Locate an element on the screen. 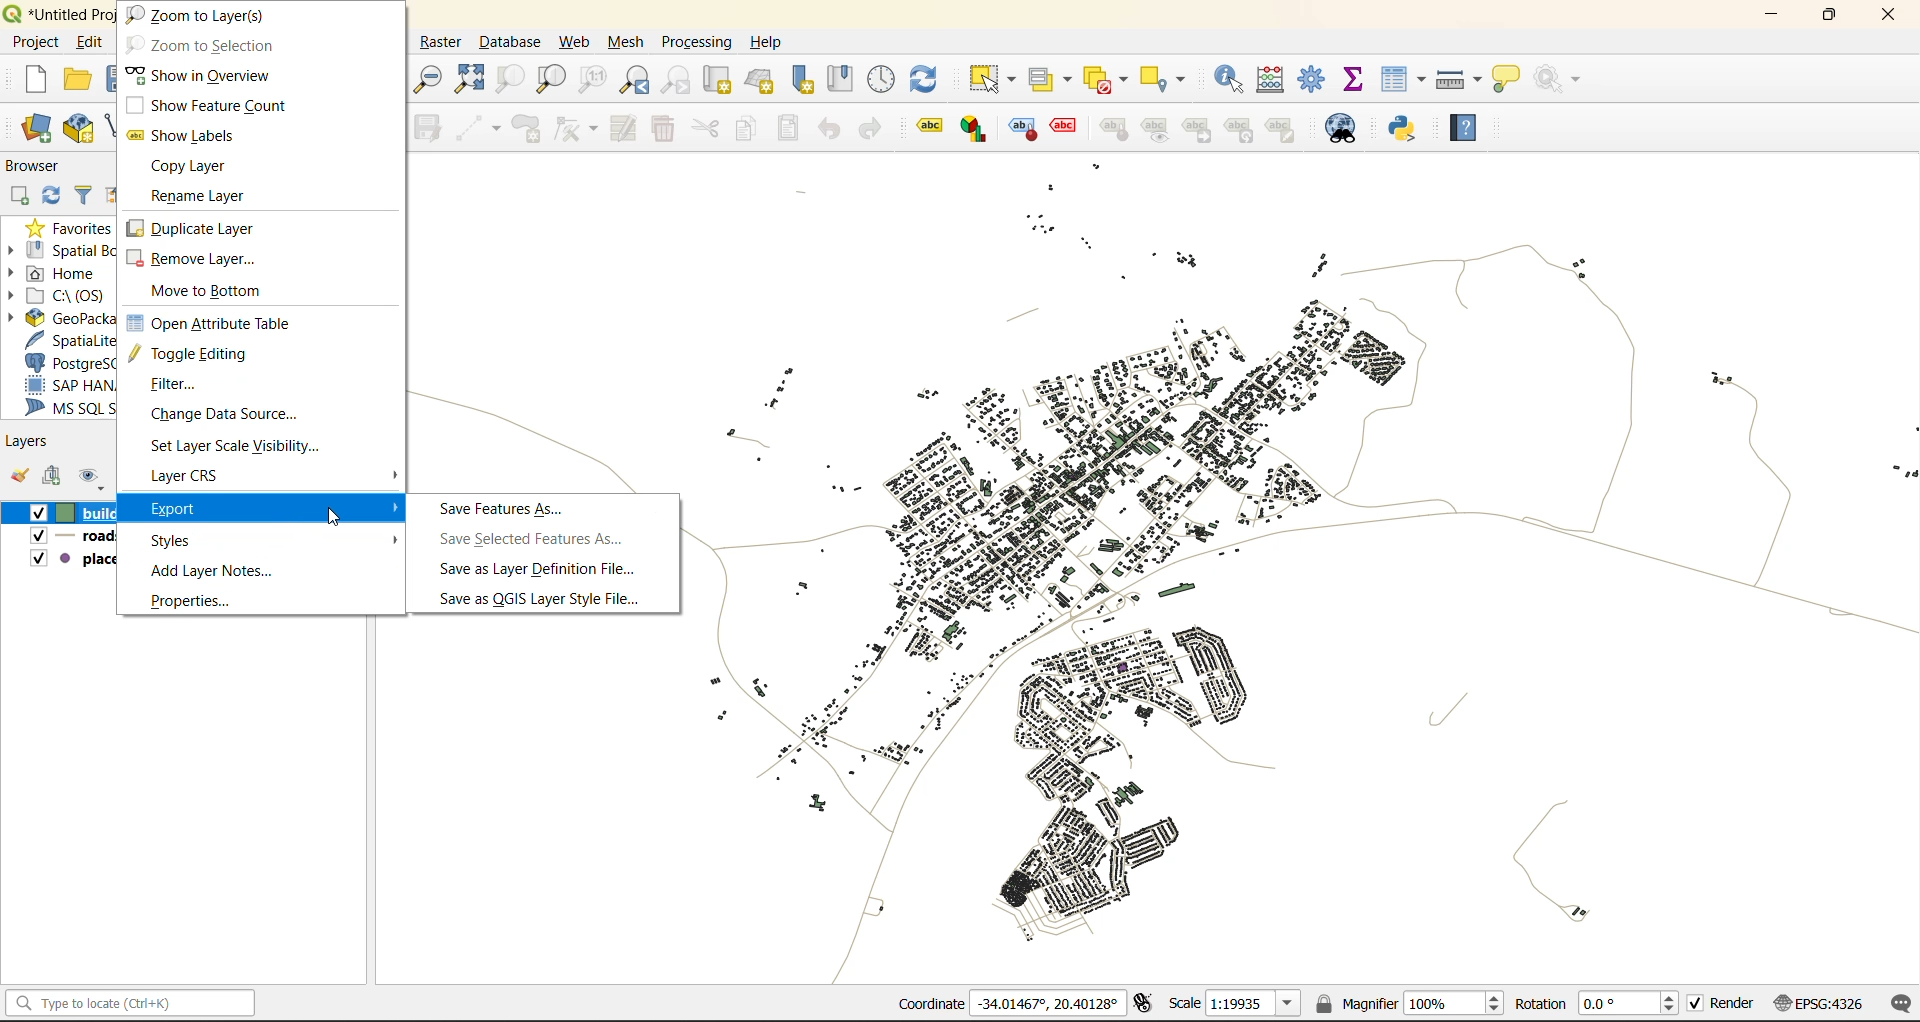 Image resolution: width=1920 pixels, height=1022 pixels. change label properties is located at coordinates (1280, 129).